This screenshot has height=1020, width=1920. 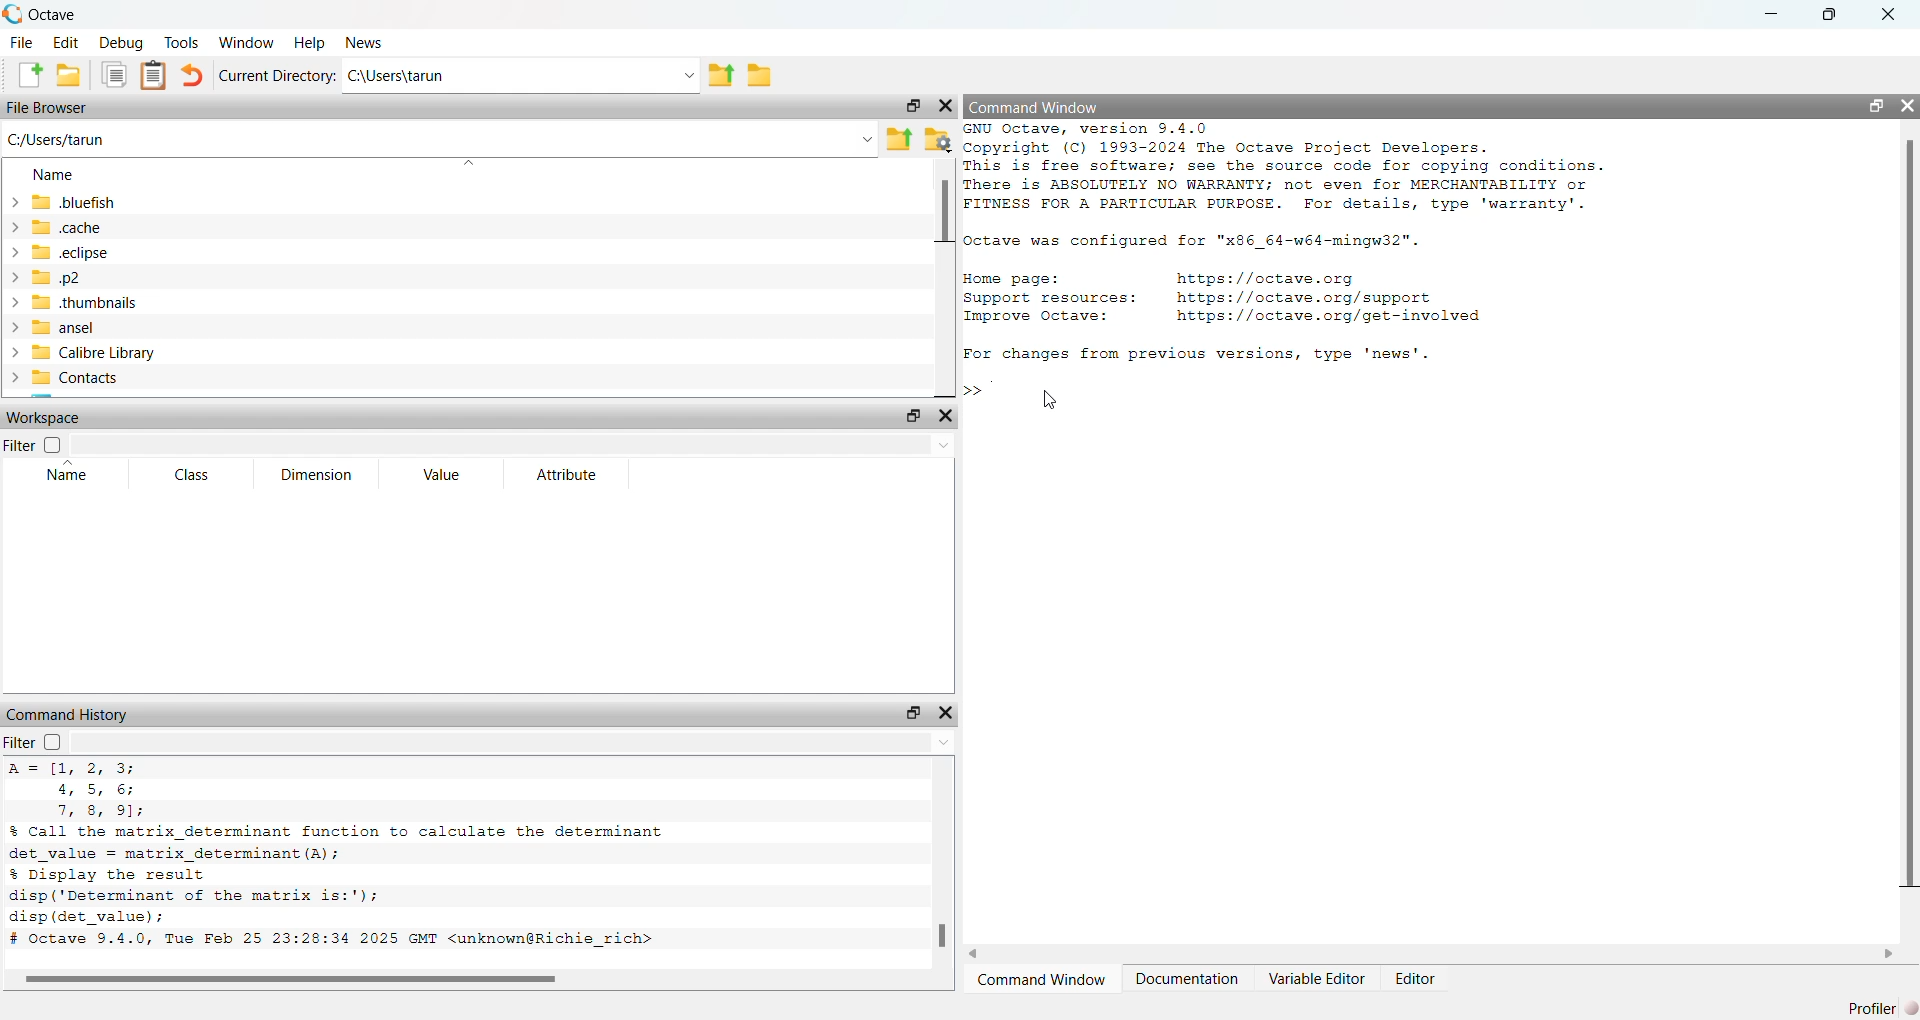 I want to click on current directory, so click(x=277, y=74).